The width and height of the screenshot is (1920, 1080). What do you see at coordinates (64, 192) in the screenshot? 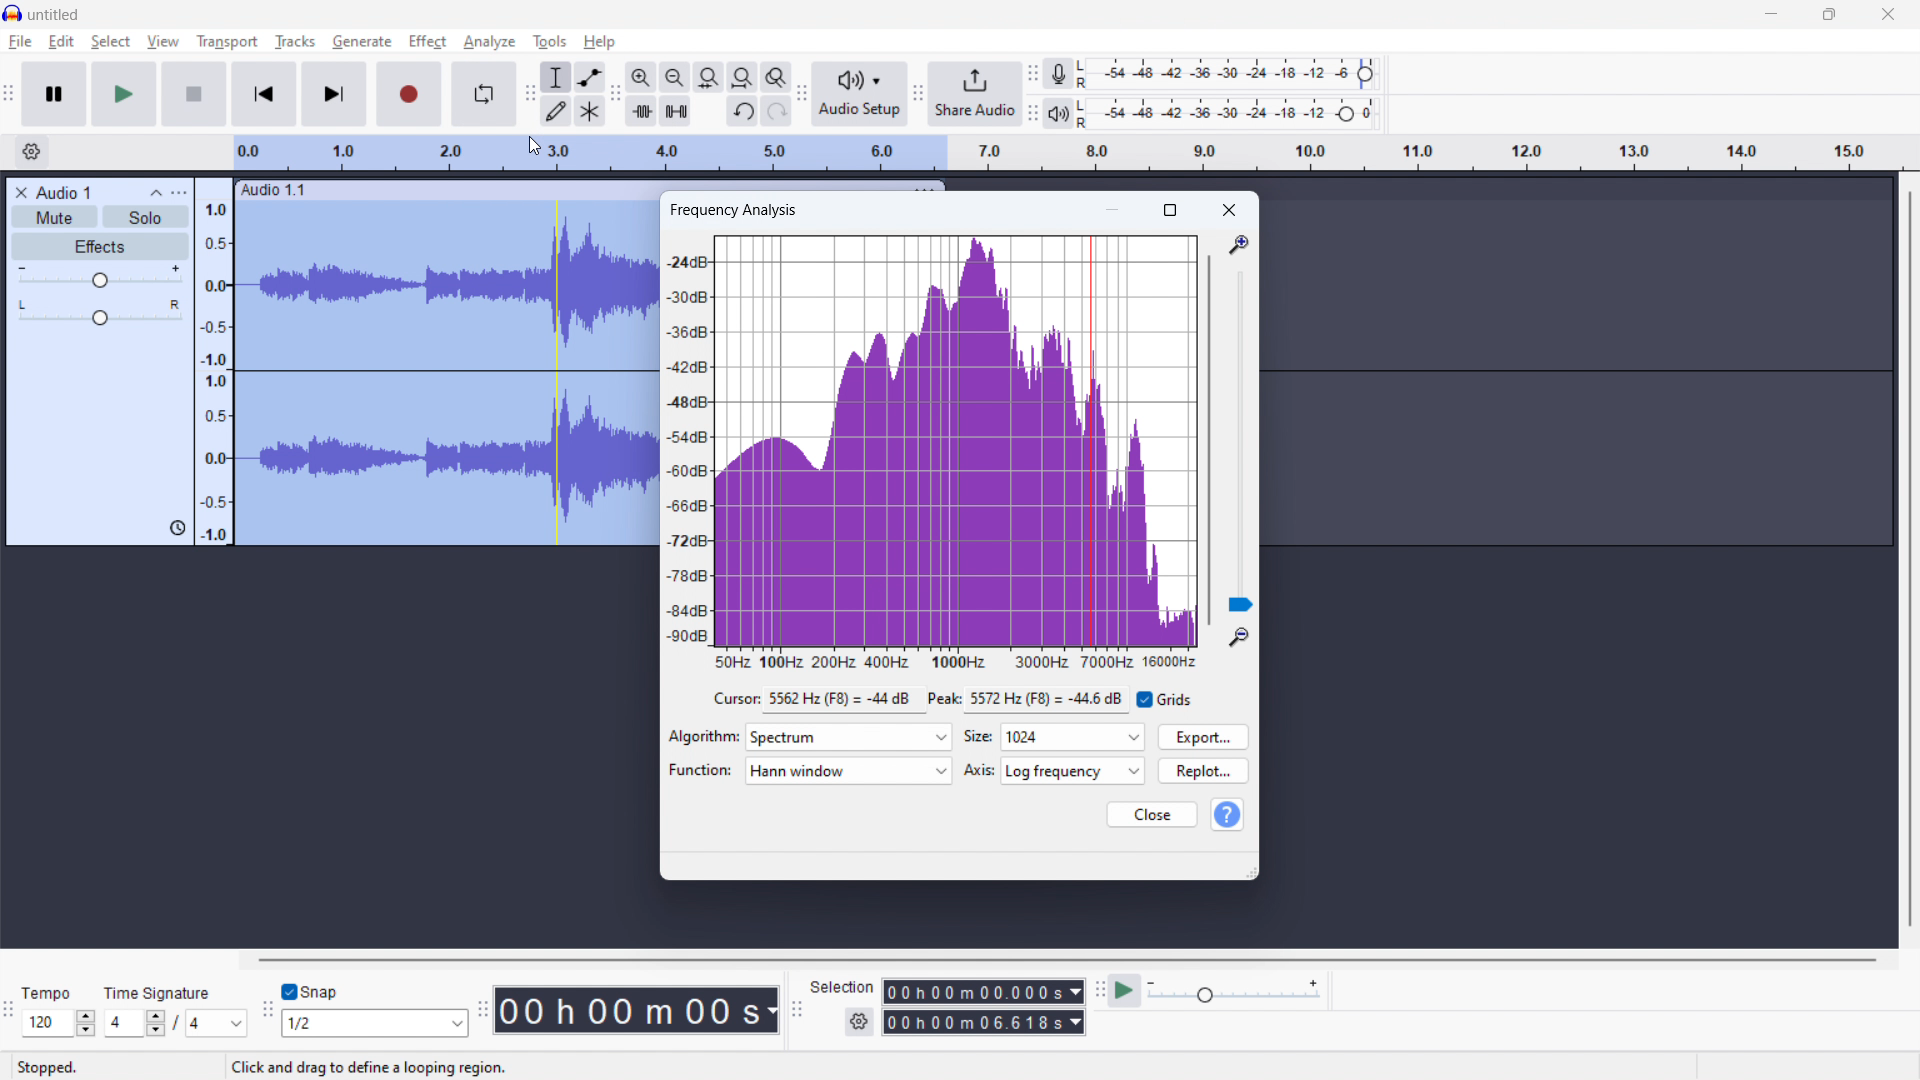
I see `track title` at bounding box center [64, 192].